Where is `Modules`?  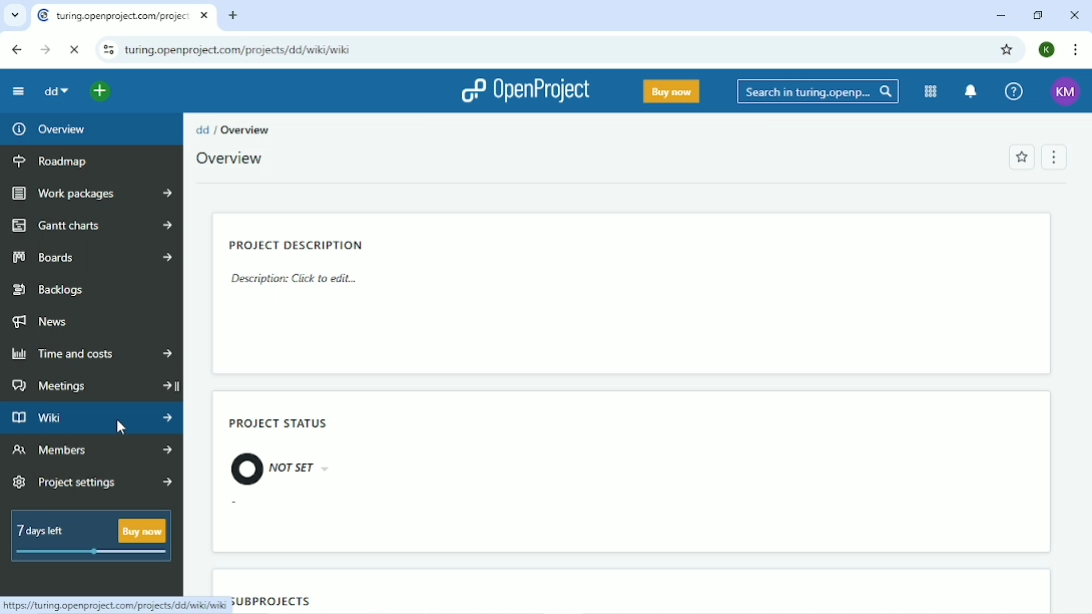
Modules is located at coordinates (930, 91).